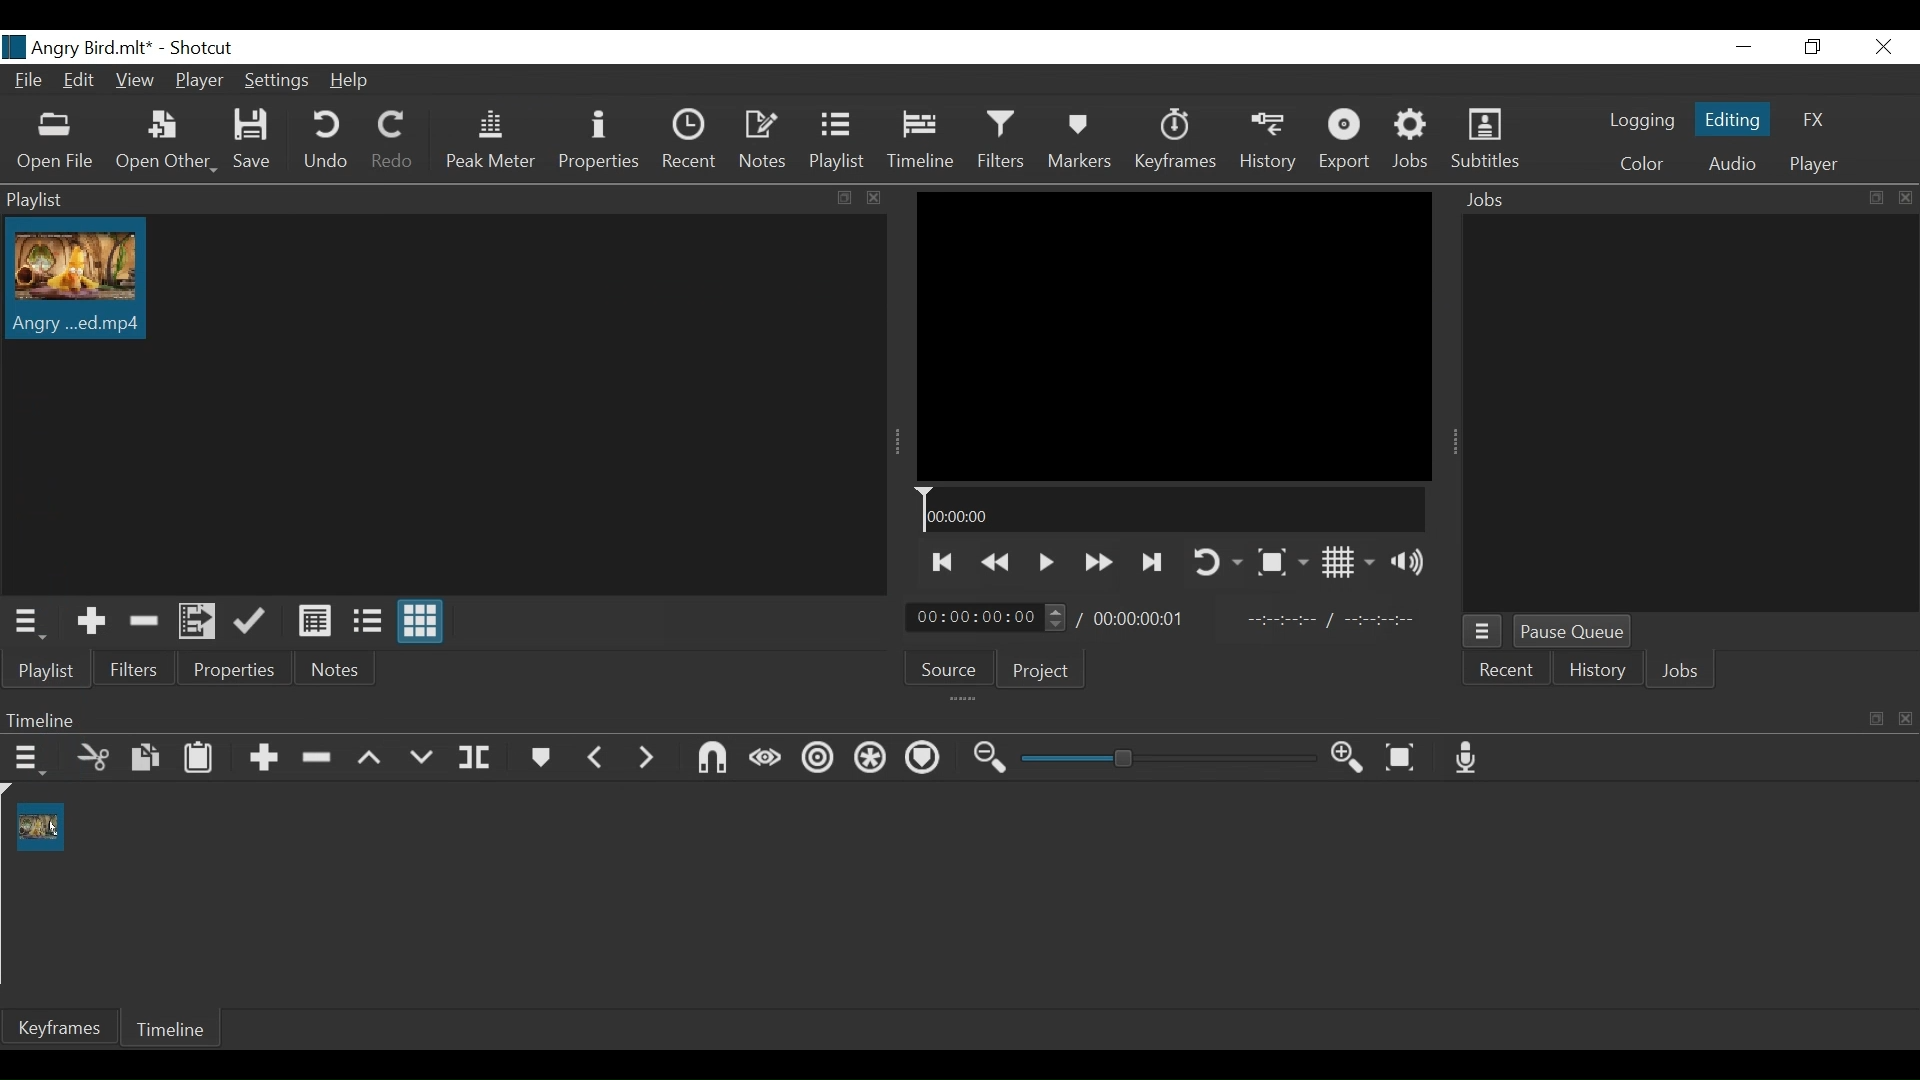 The height and width of the screenshot is (1080, 1920). Describe the element at coordinates (46, 669) in the screenshot. I see `Playlist` at that location.